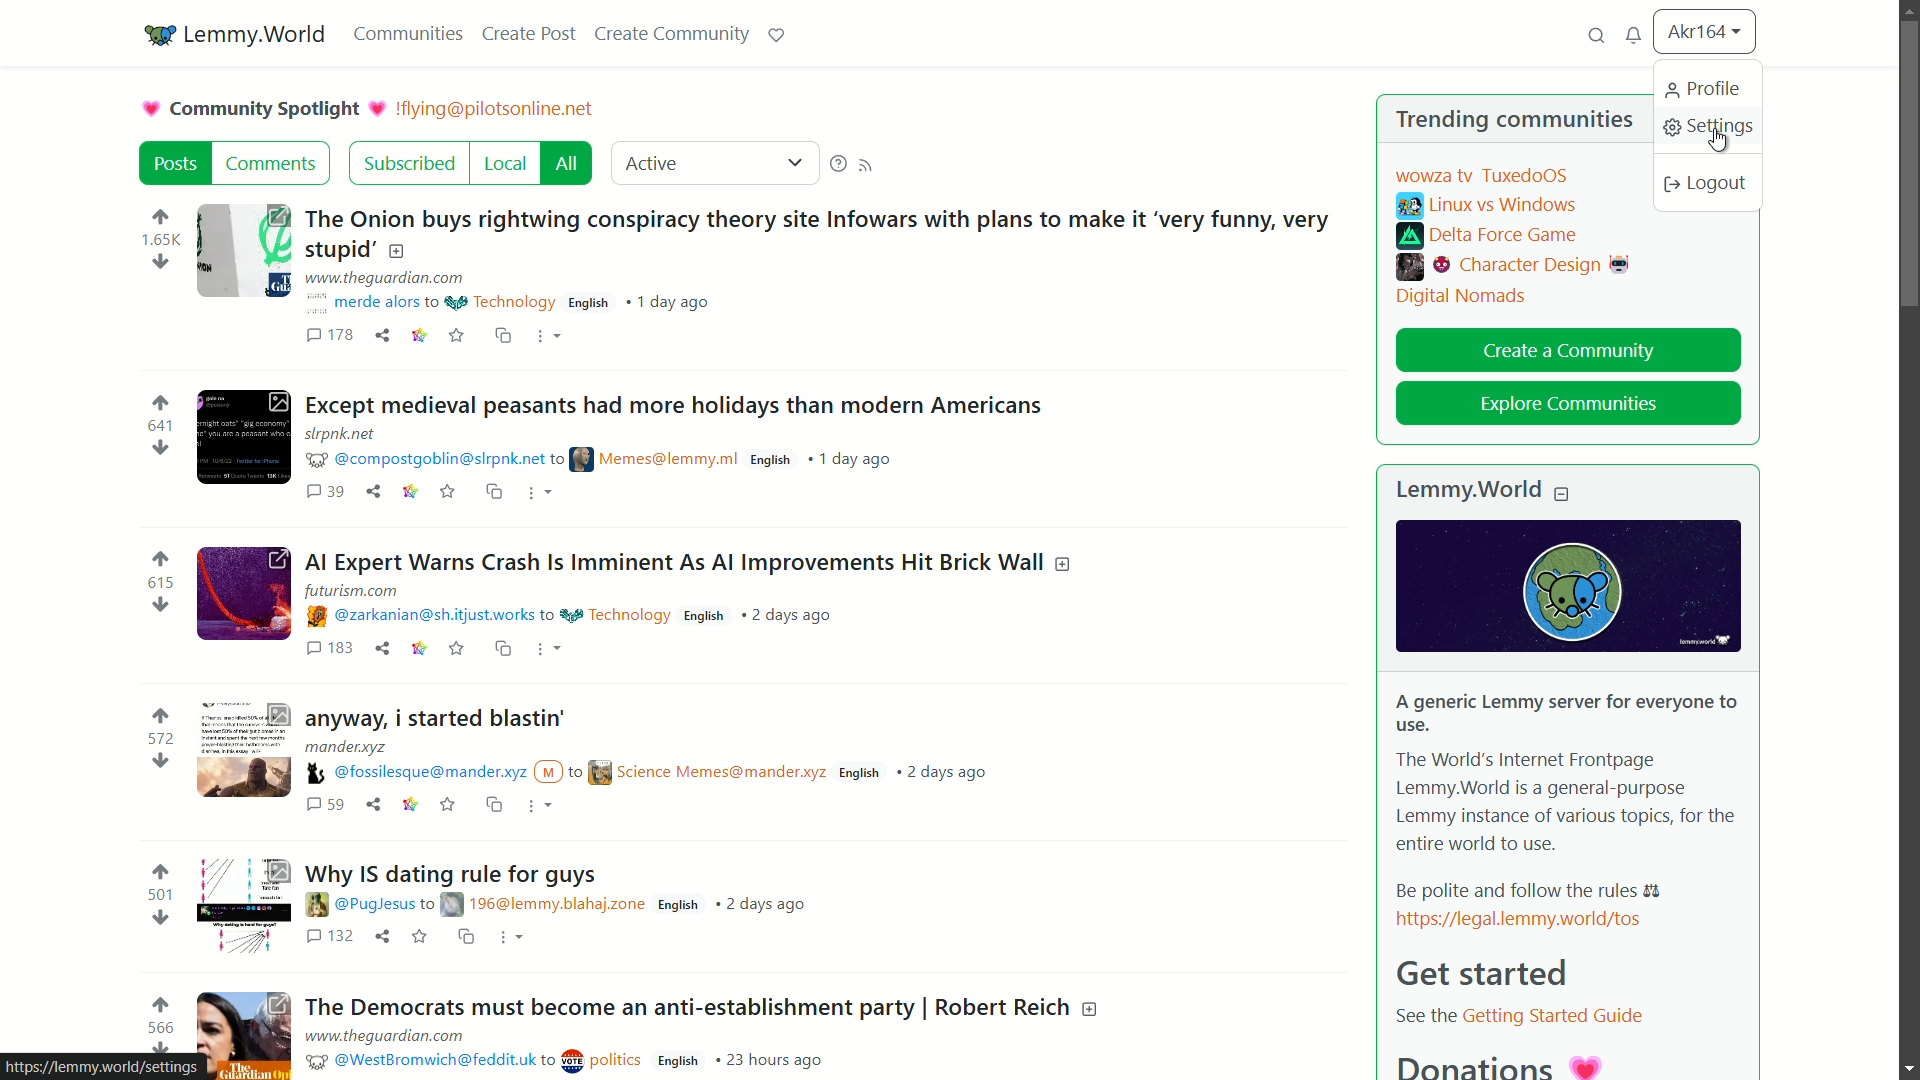  What do you see at coordinates (444, 805) in the screenshot?
I see `save` at bounding box center [444, 805].